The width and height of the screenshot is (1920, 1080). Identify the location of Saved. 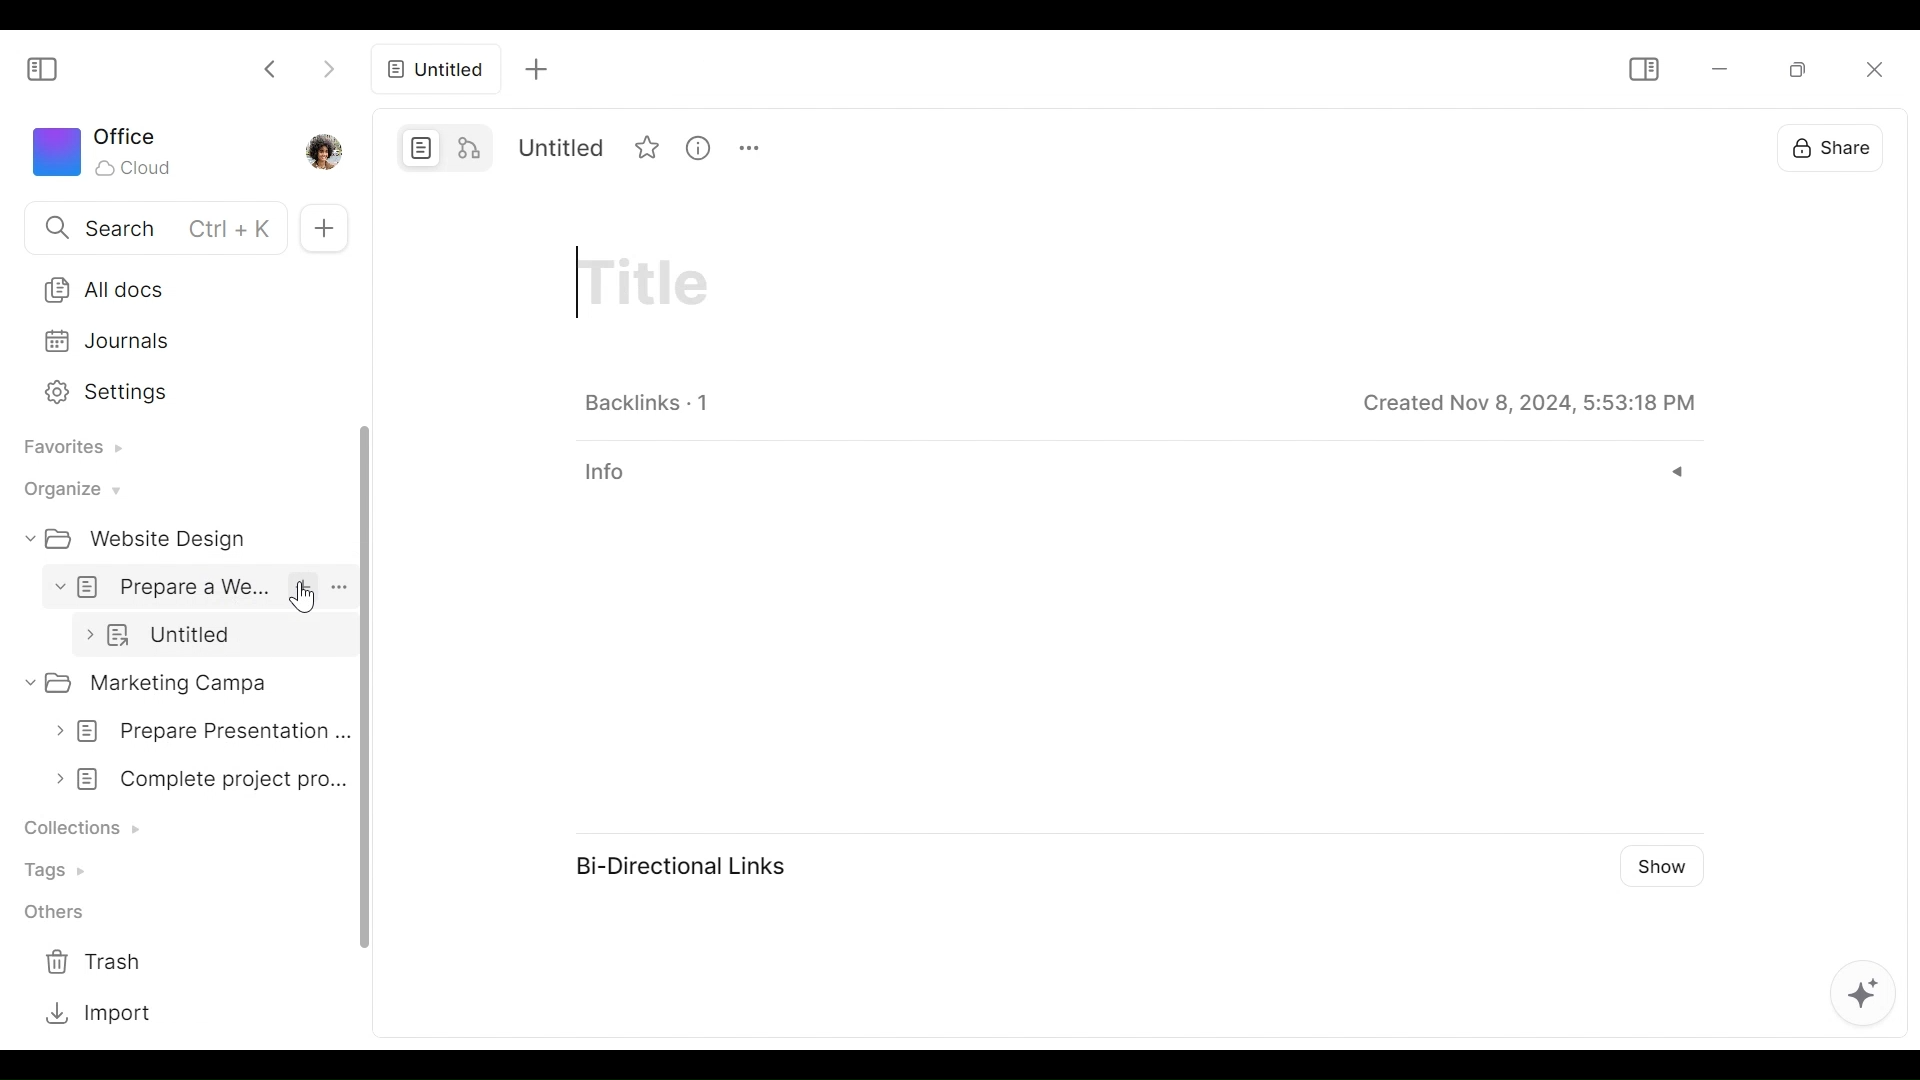
(1528, 400).